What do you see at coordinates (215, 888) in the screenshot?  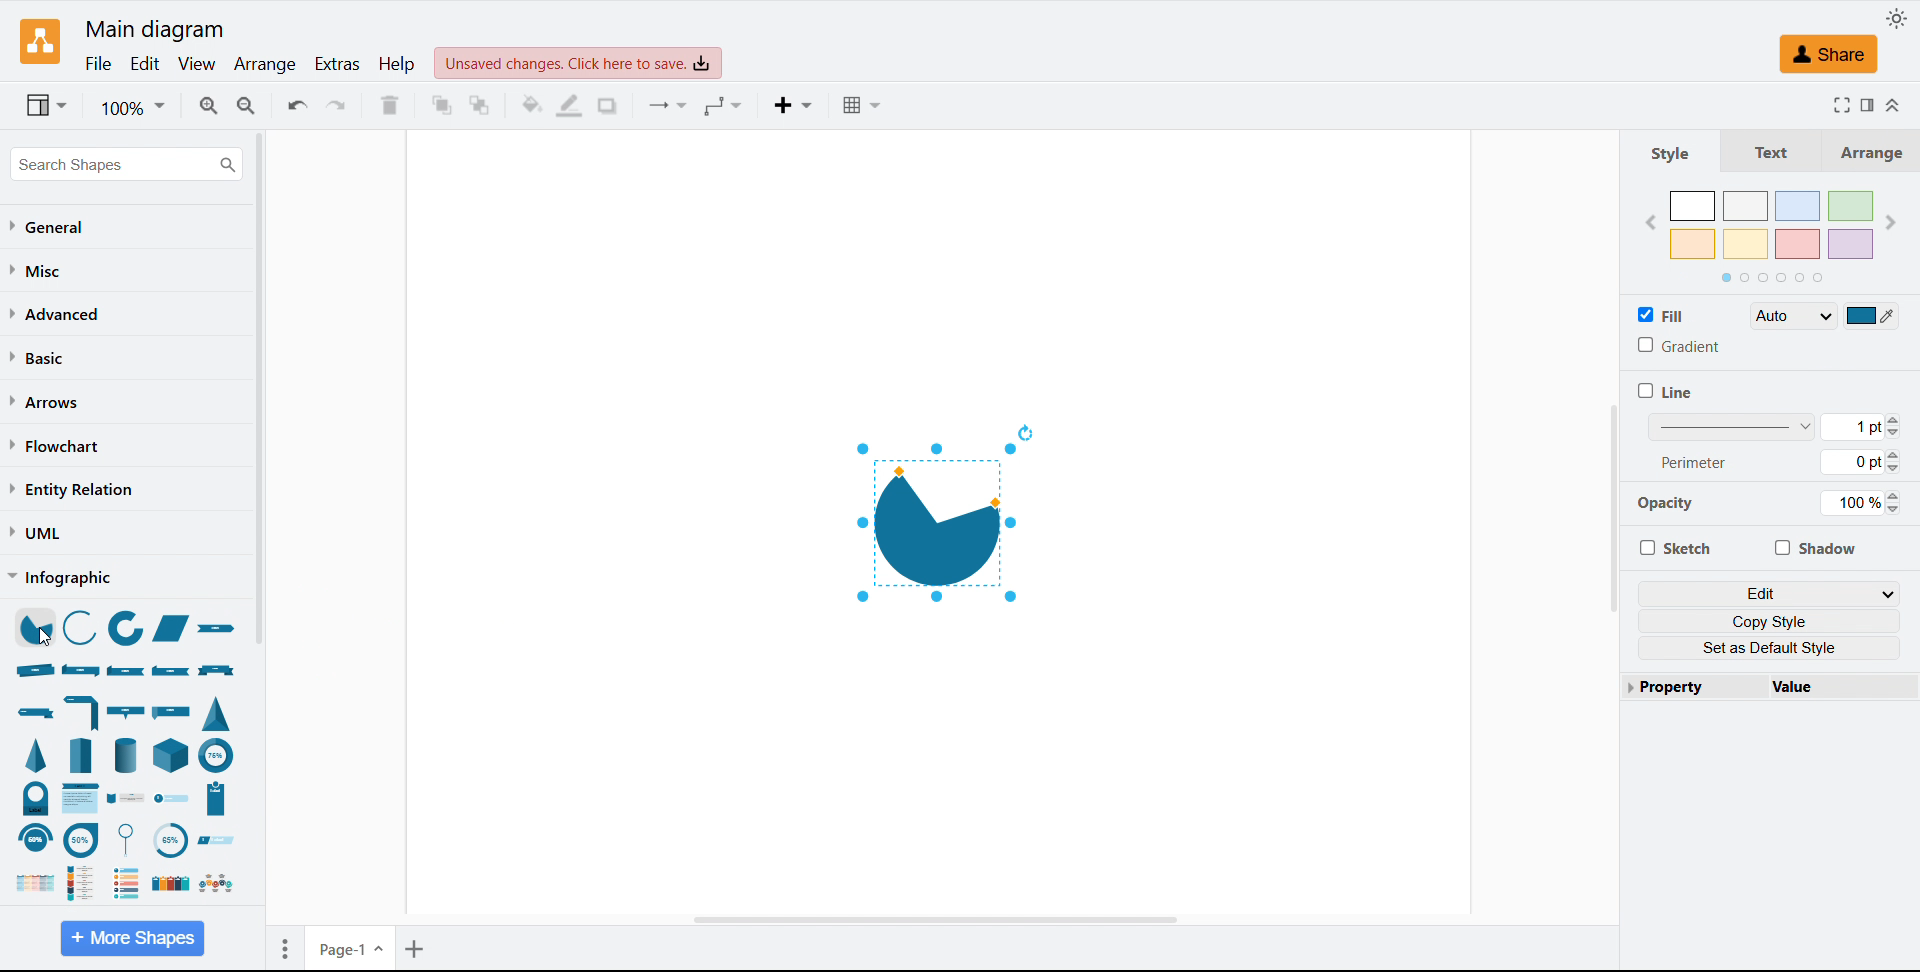 I see `roadmap horizontal` at bounding box center [215, 888].